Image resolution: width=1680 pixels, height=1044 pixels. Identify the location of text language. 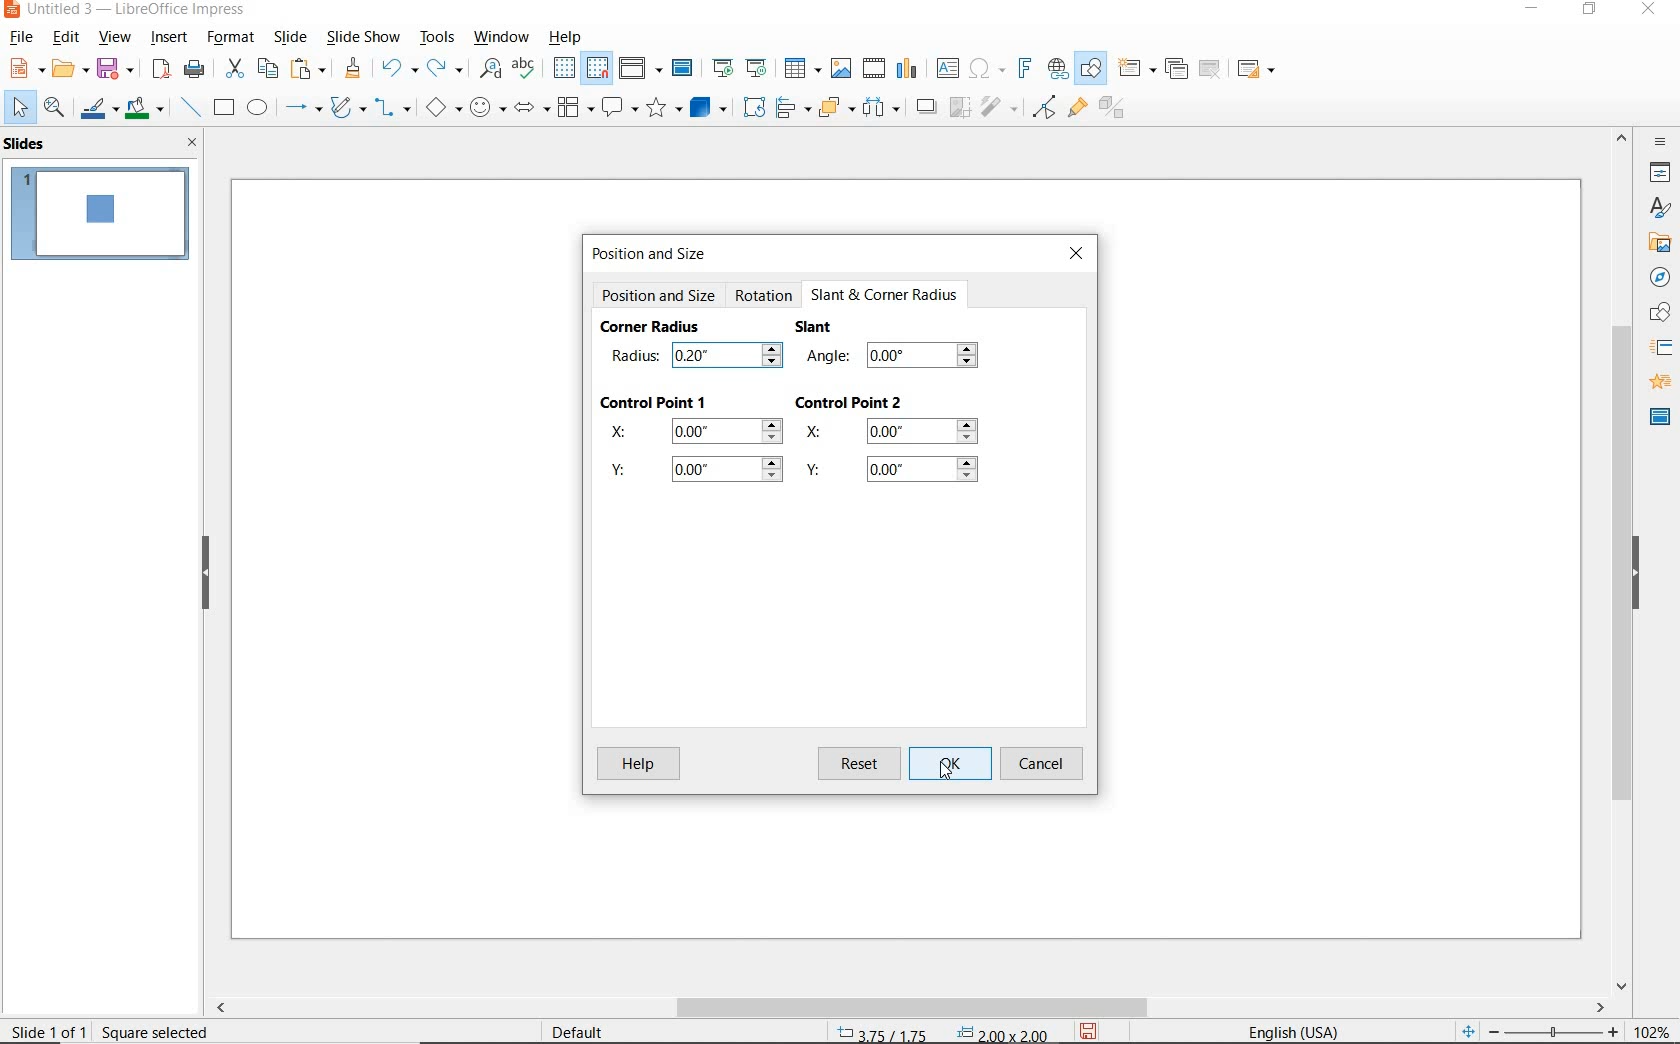
(1302, 1031).